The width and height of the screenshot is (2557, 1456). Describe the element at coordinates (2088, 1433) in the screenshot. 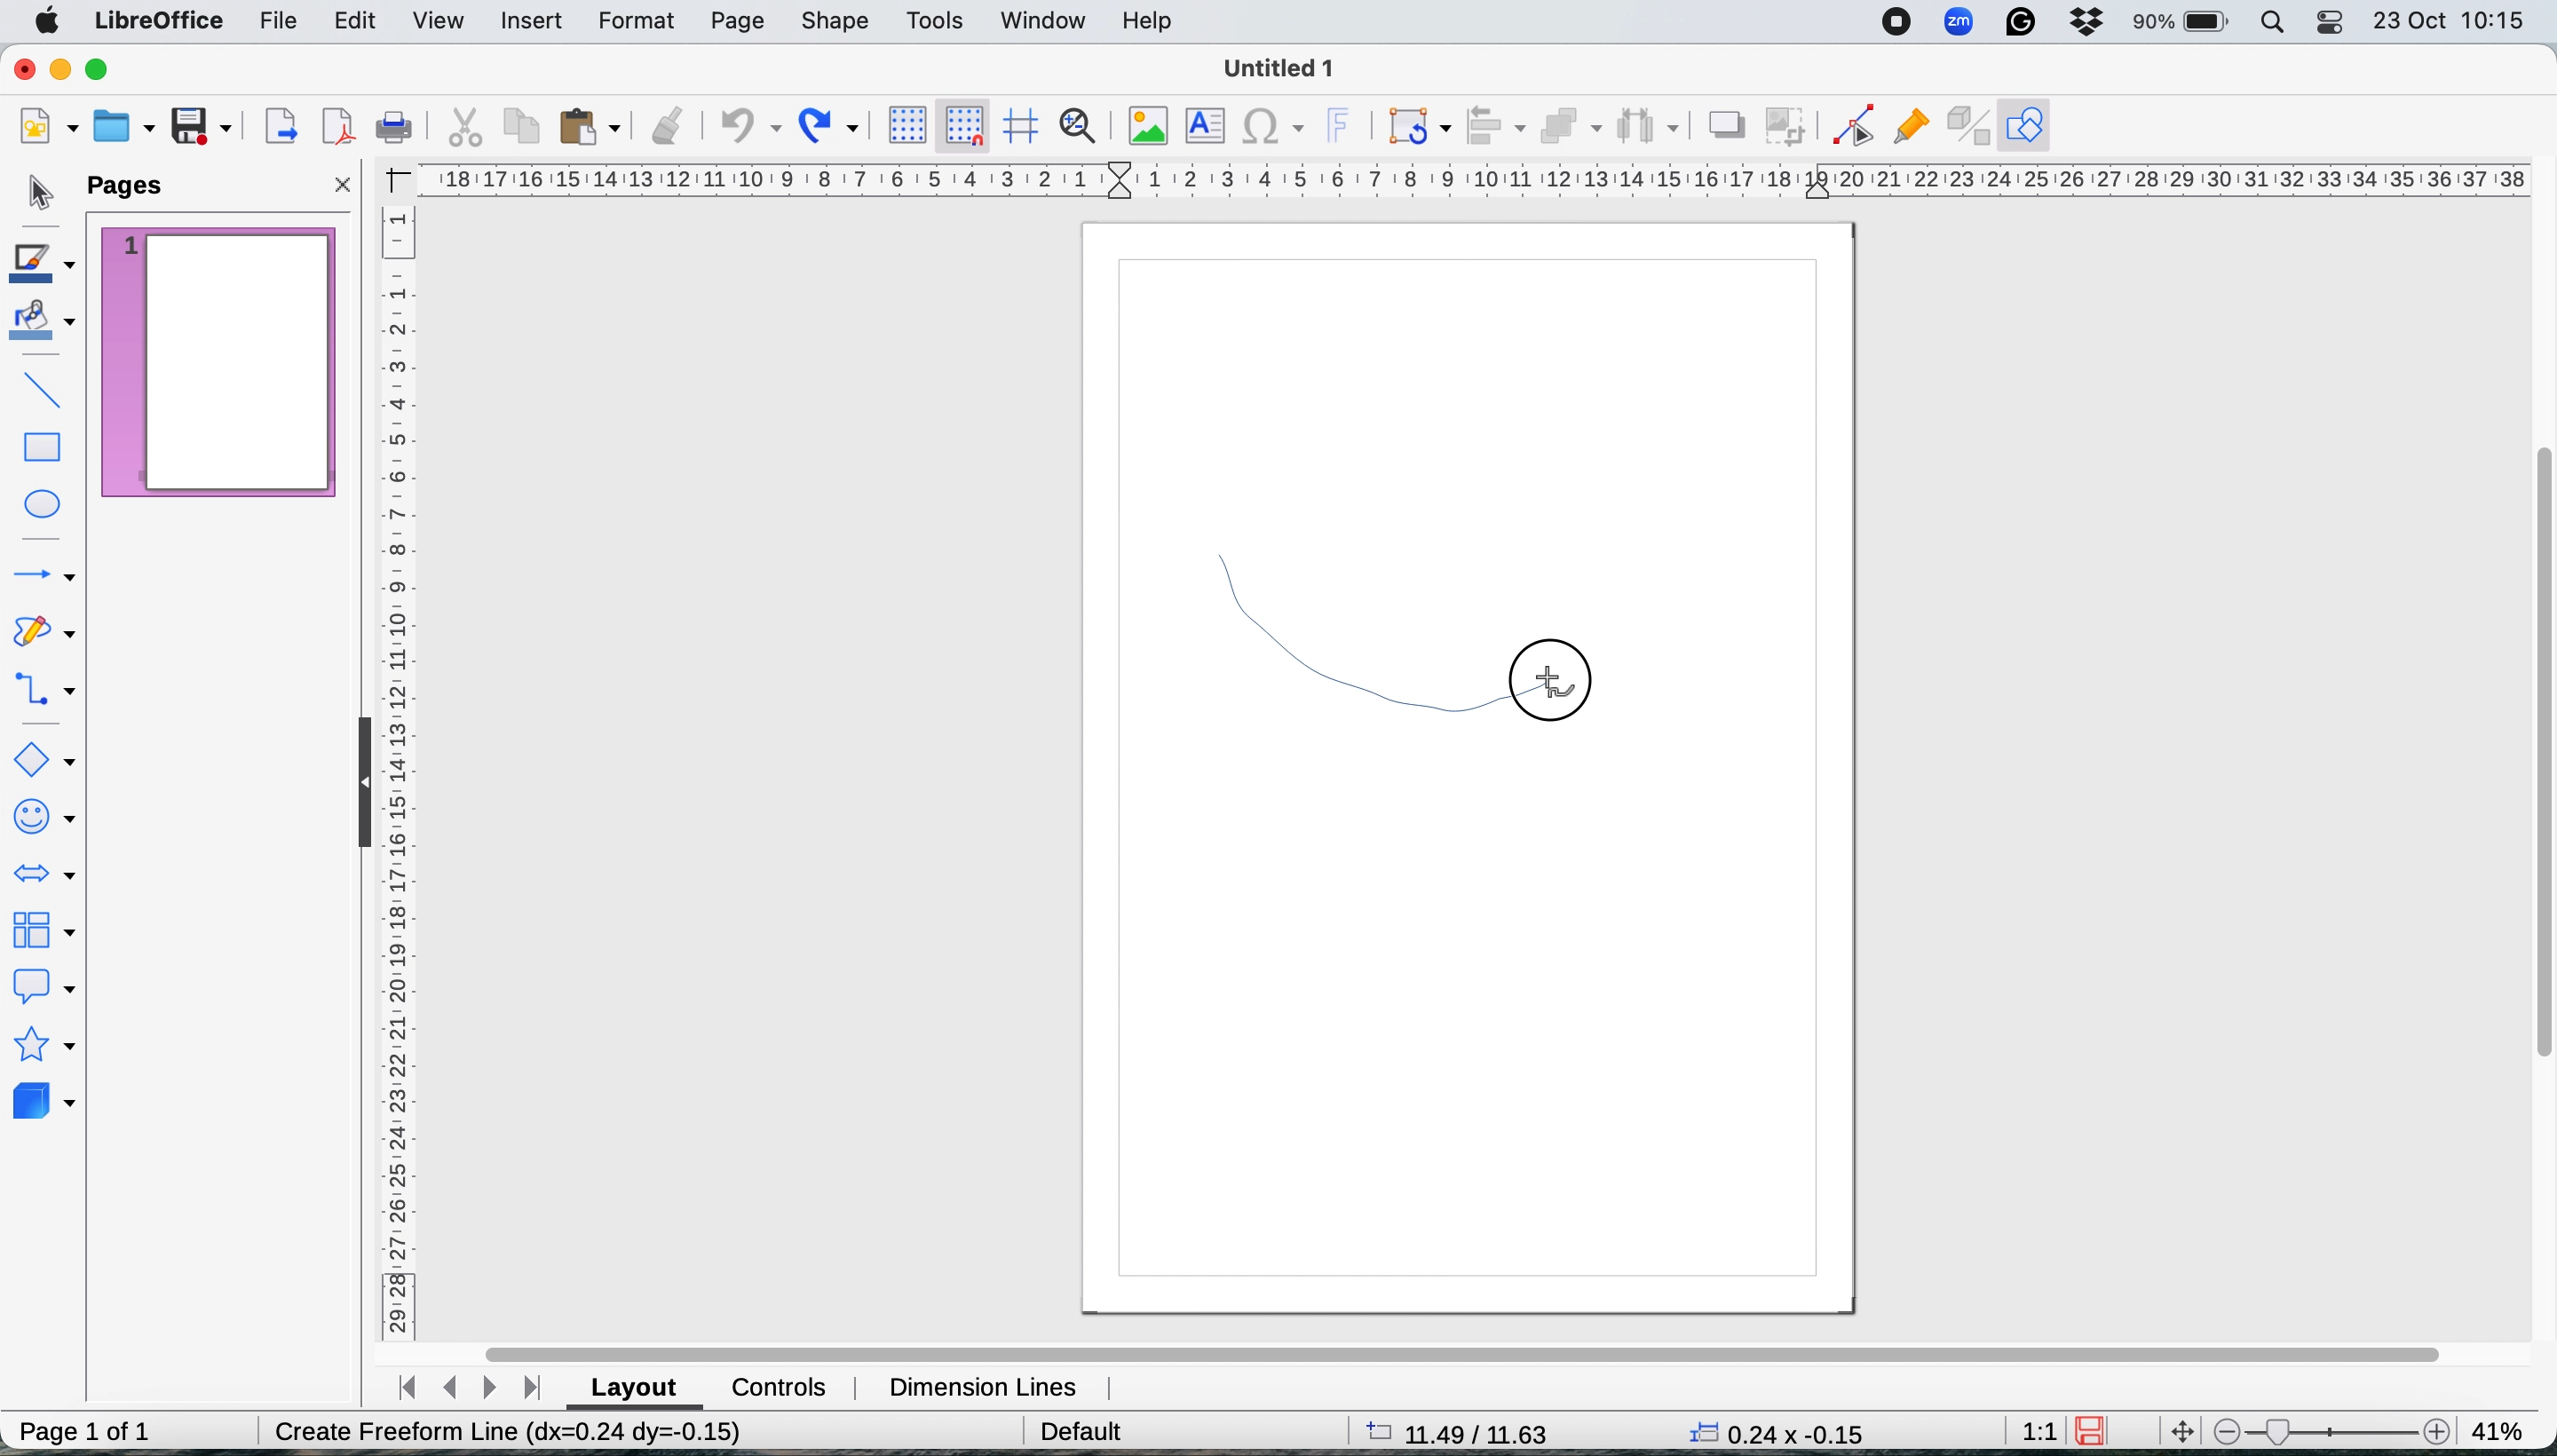

I see `save` at that location.